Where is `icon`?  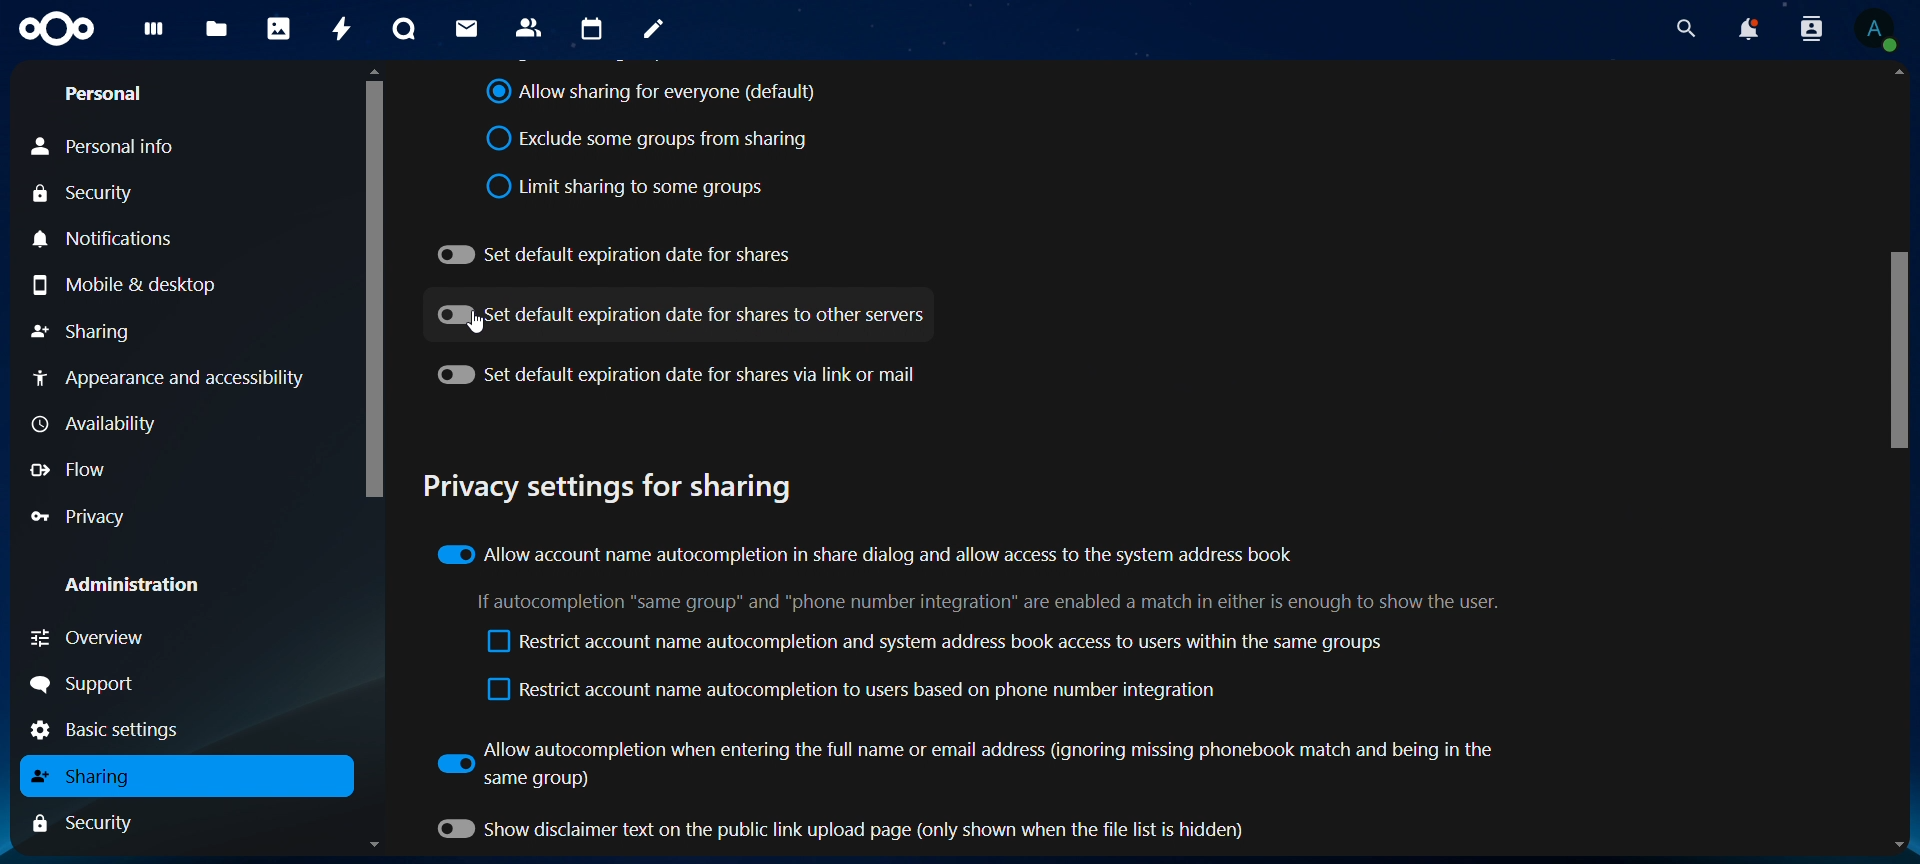
icon is located at coordinates (62, 29).